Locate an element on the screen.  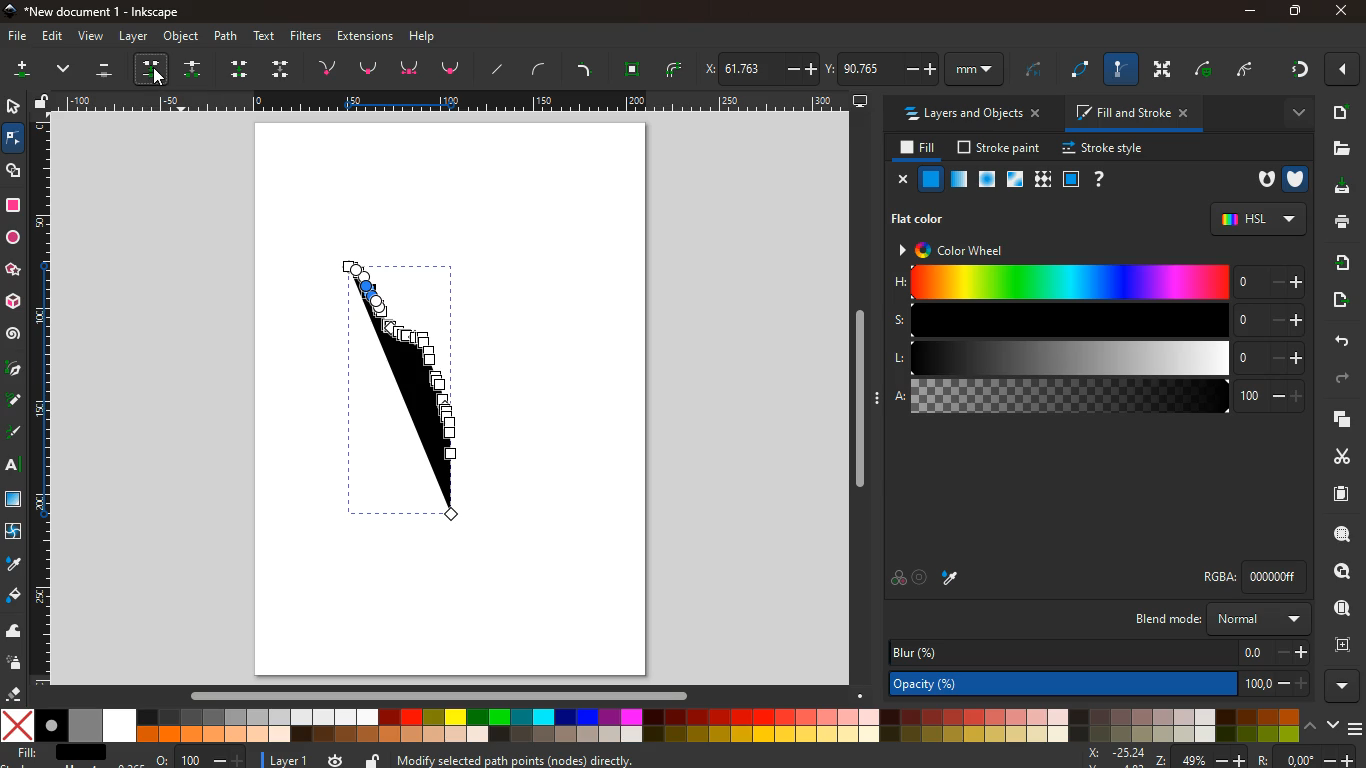
pole is located at coordinates (1123, 70).